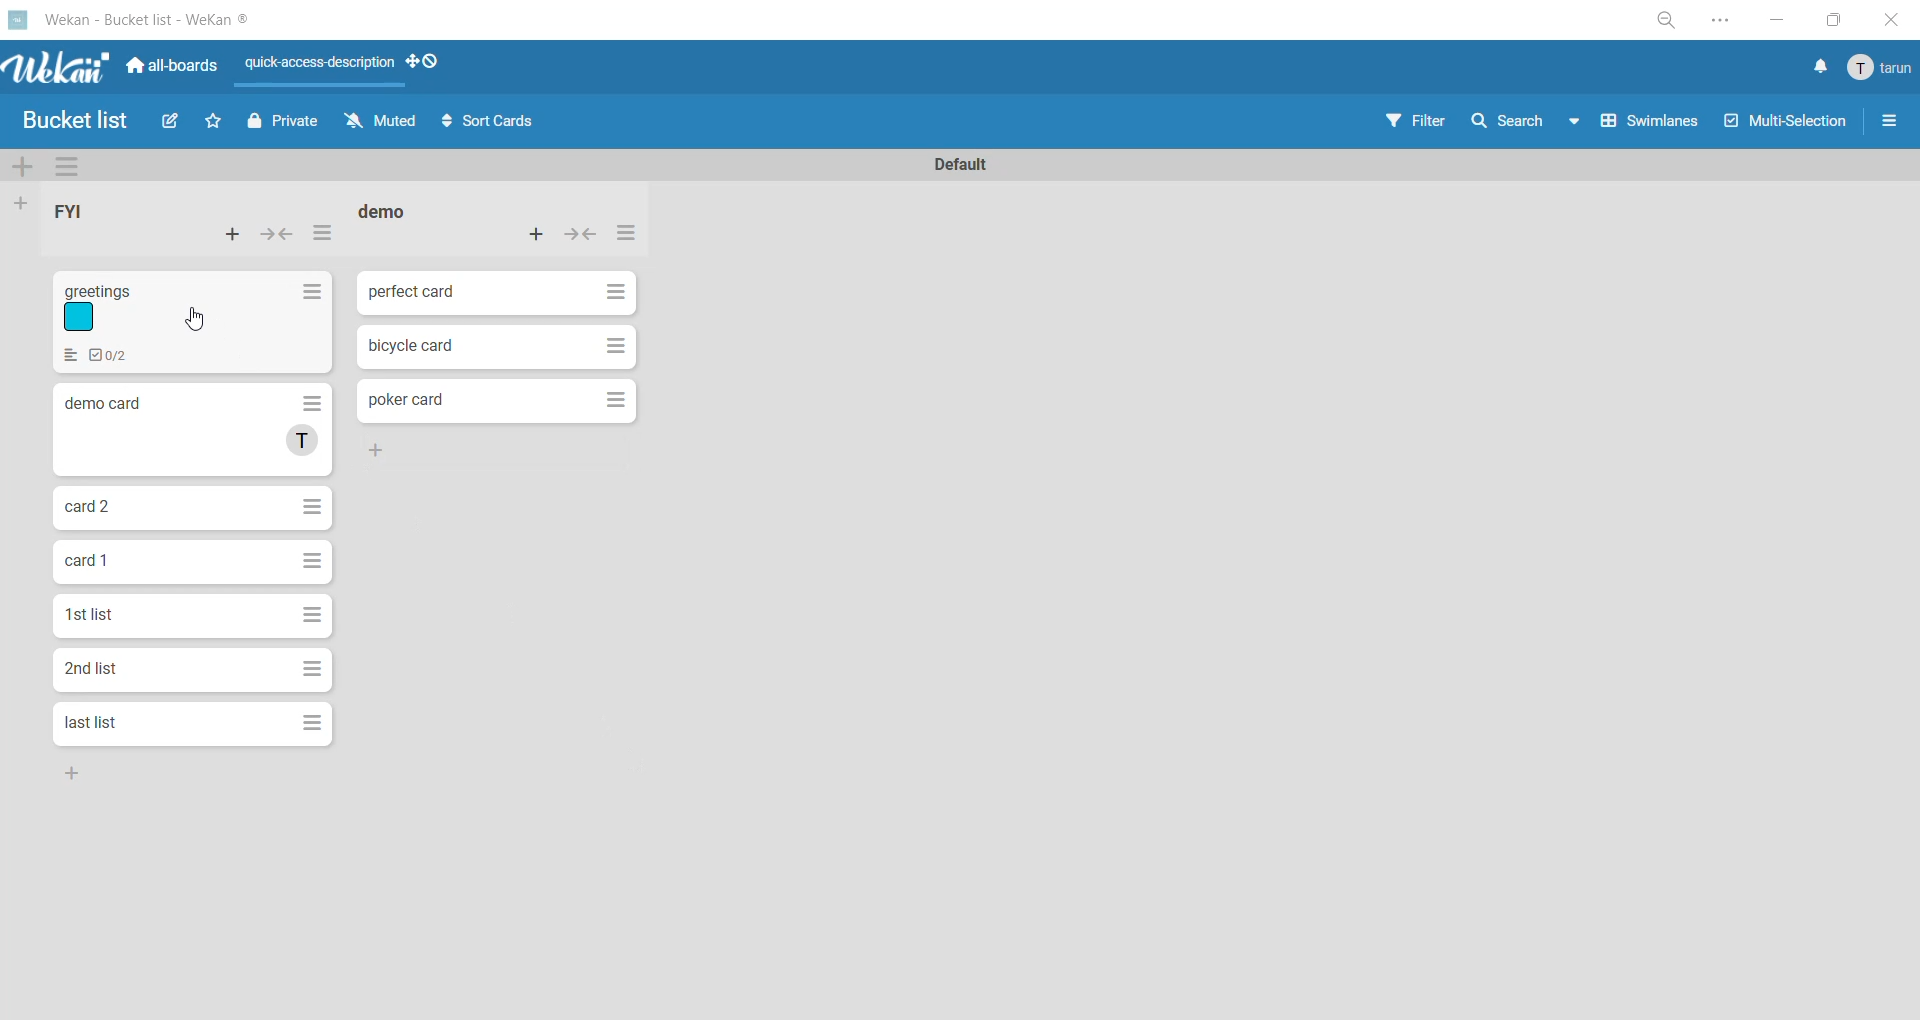 This screenshot has height=1020, width=1920. I want to click on FYI, so click(70, 208).